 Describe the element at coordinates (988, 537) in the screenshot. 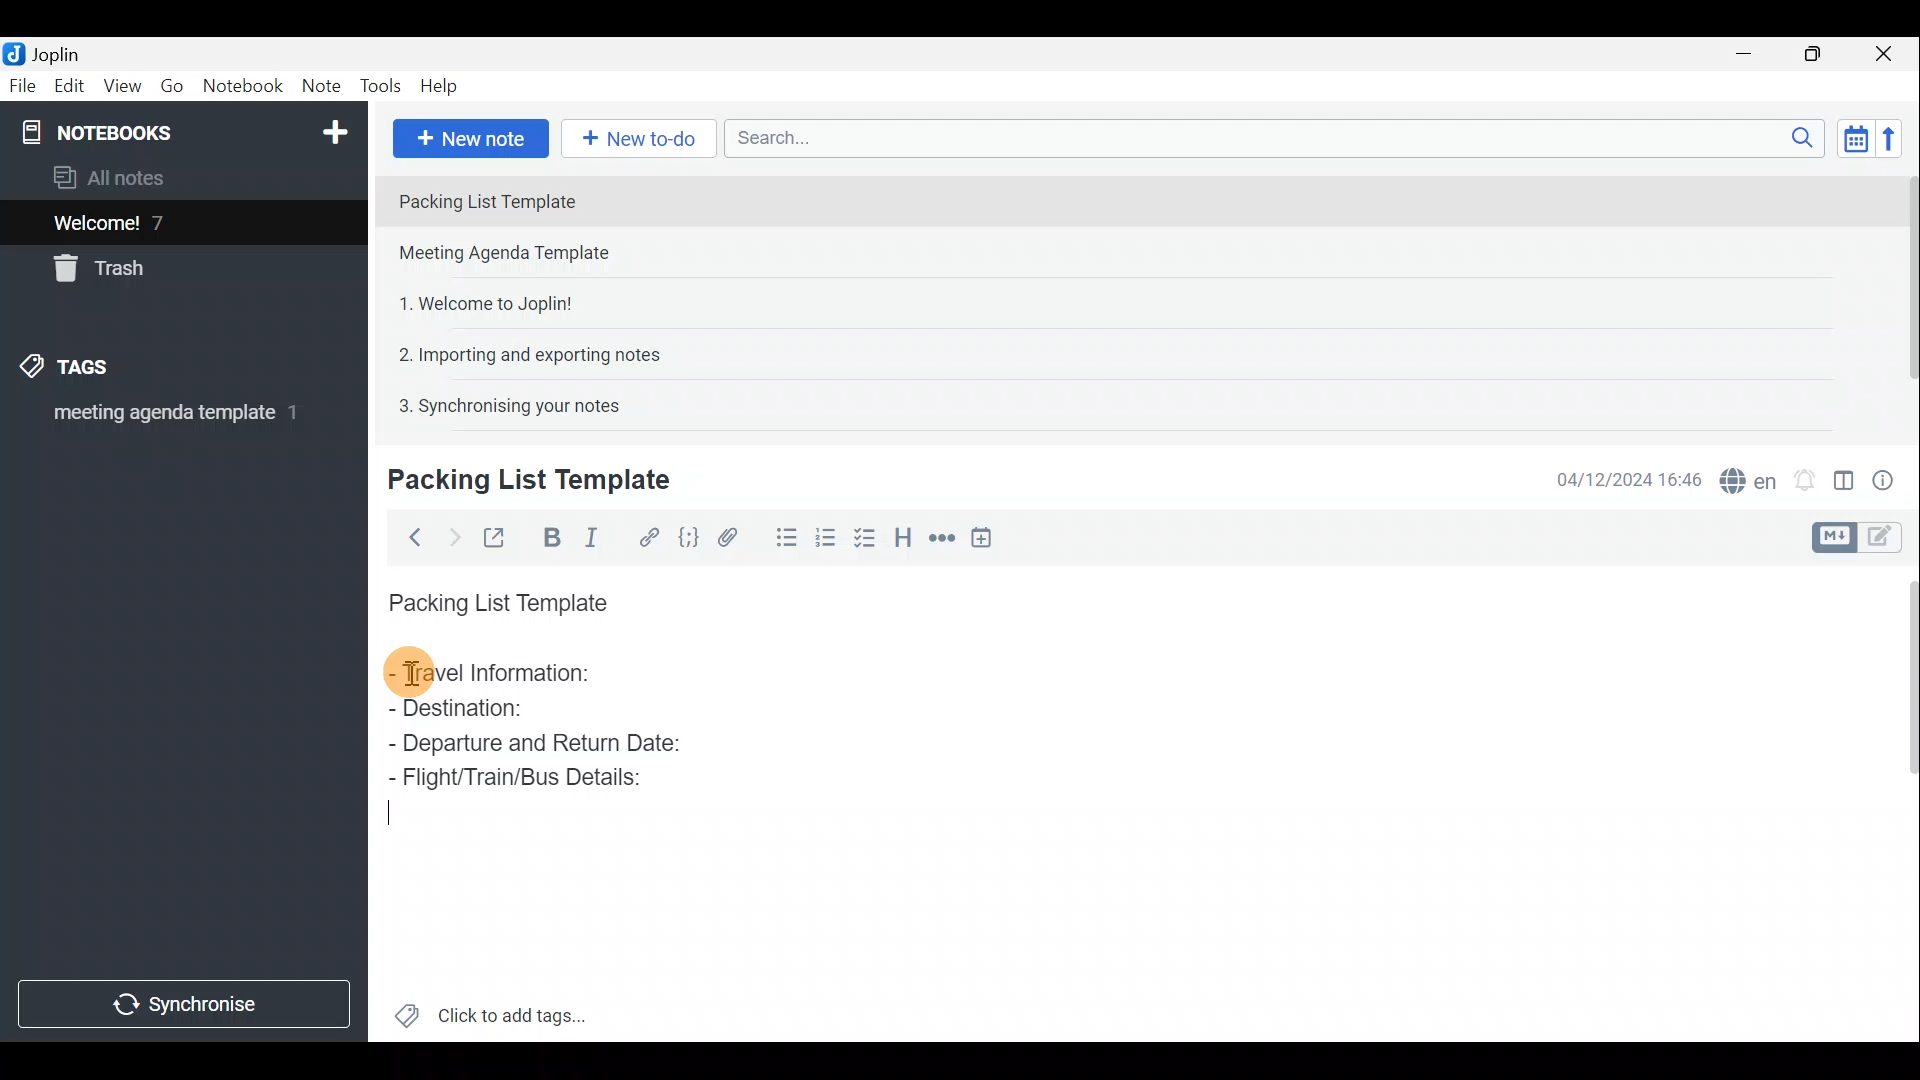

I see `Insert time` at that location.